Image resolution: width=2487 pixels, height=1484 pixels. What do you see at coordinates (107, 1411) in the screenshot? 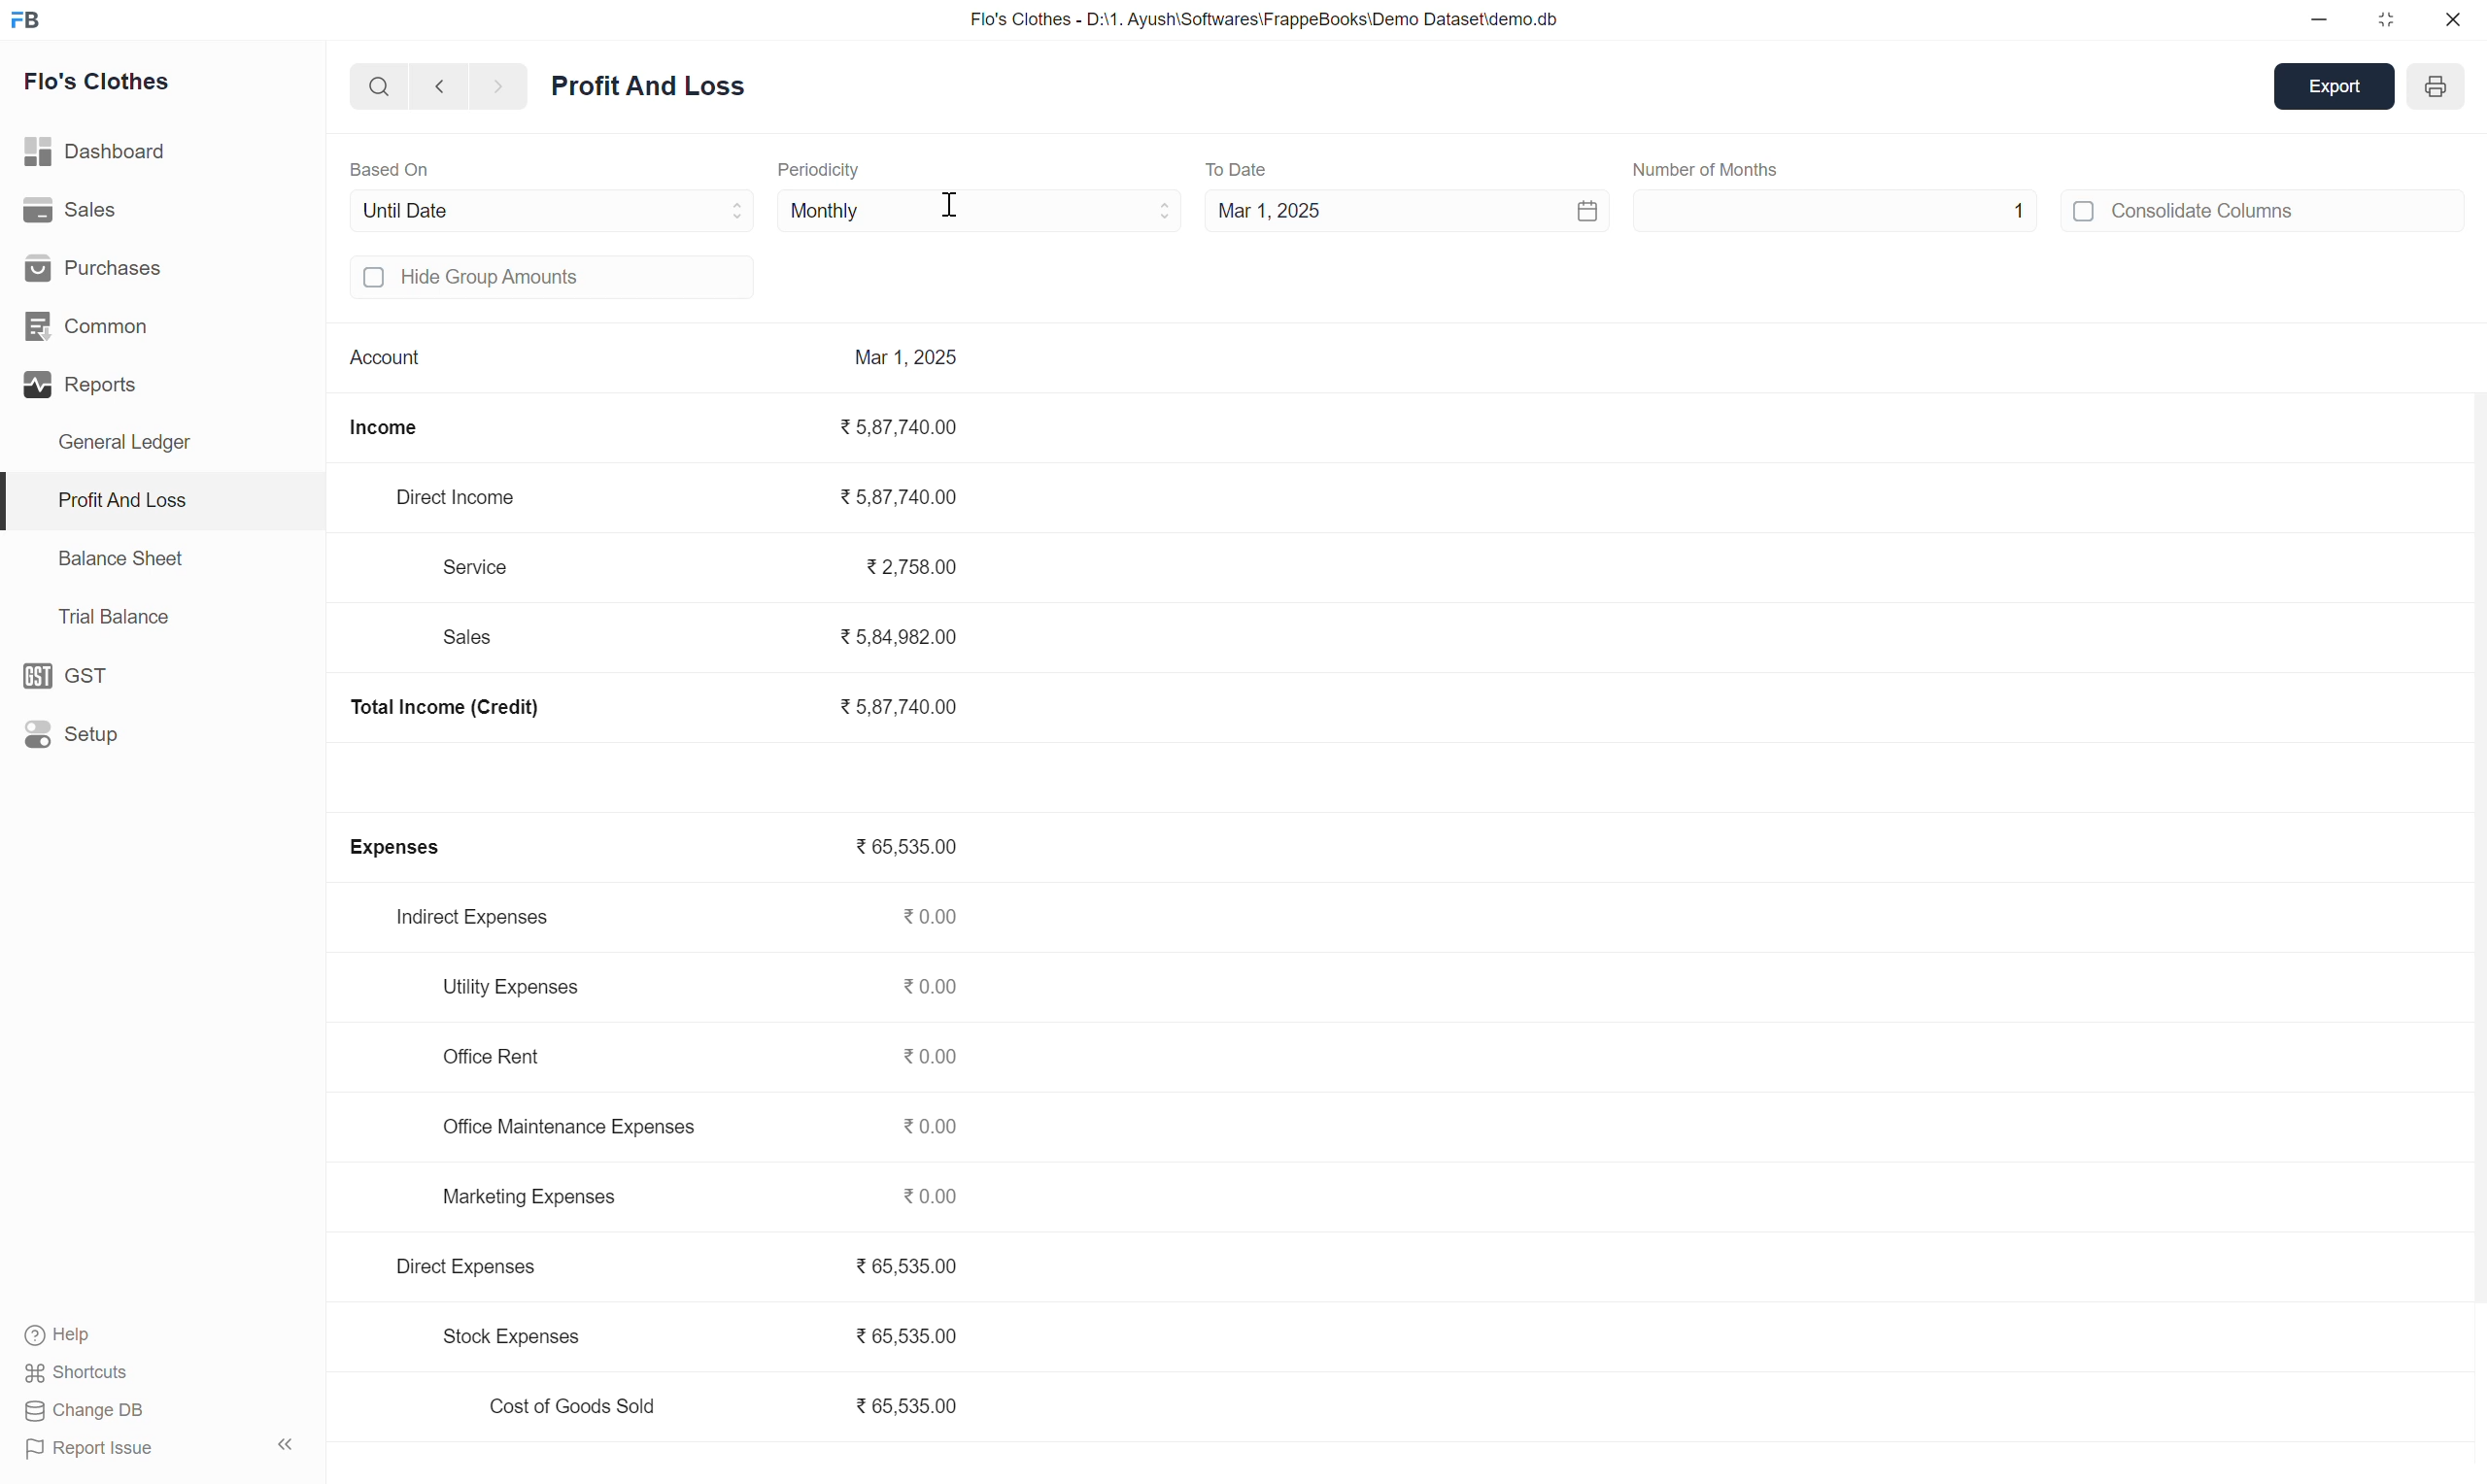
I see `change DB` at bounding box center [107, 1411].